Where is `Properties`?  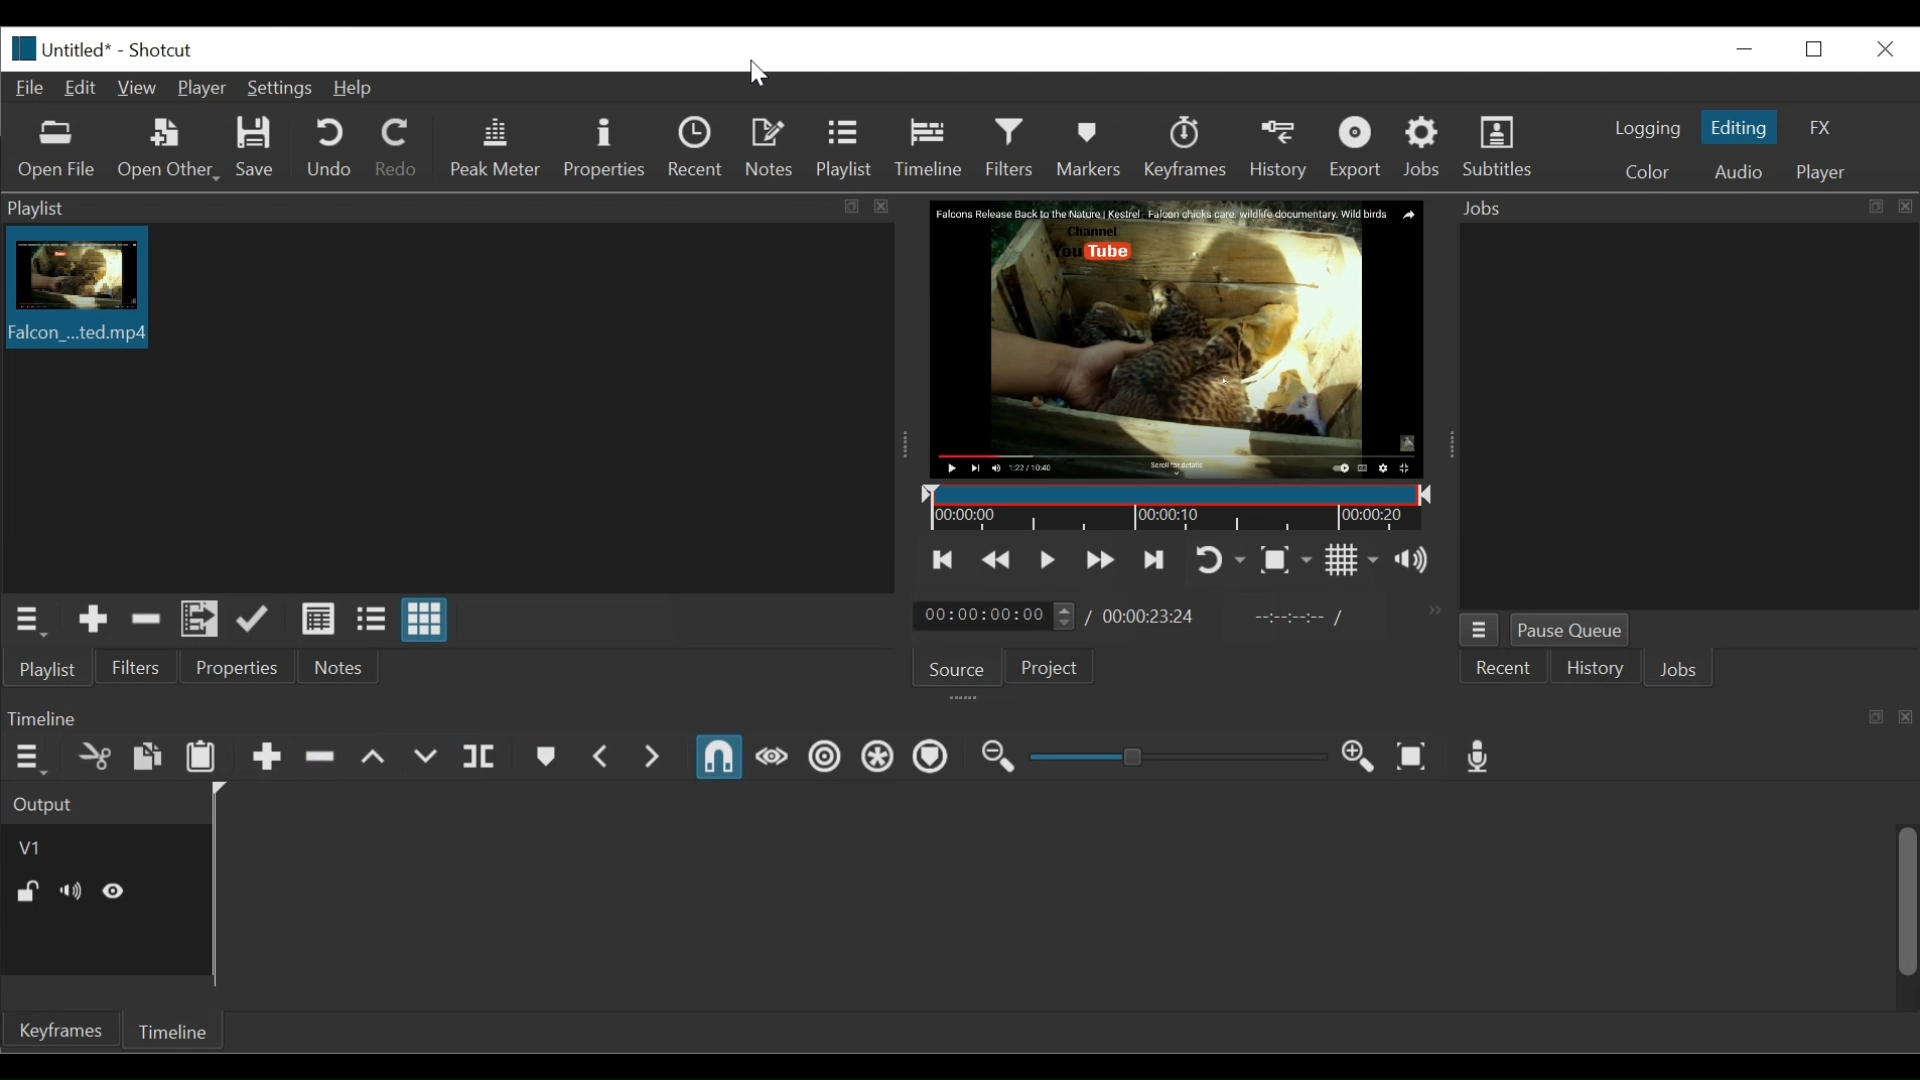 Properties is located at coordinates (604, 148).